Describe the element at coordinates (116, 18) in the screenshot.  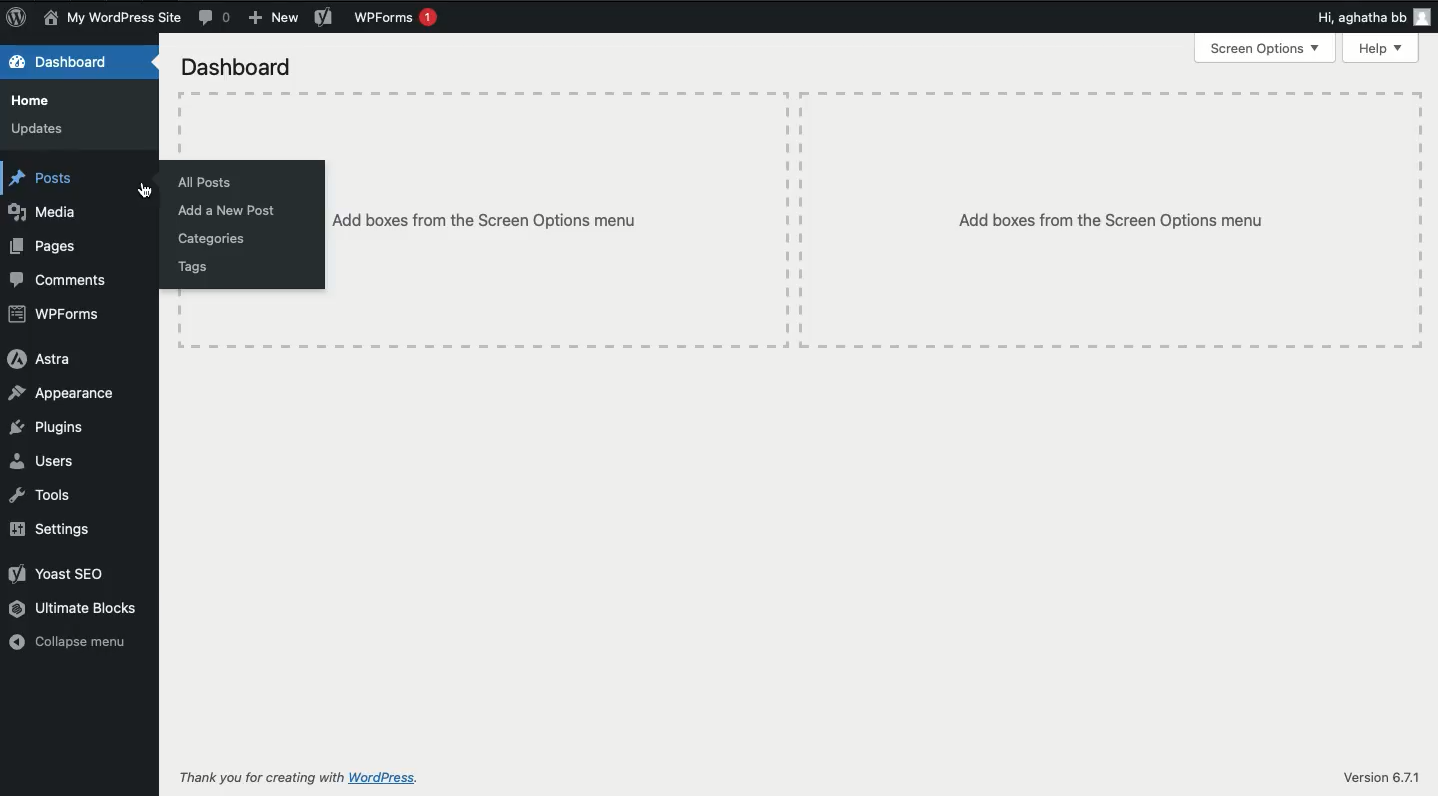
I see `Name` at that location.